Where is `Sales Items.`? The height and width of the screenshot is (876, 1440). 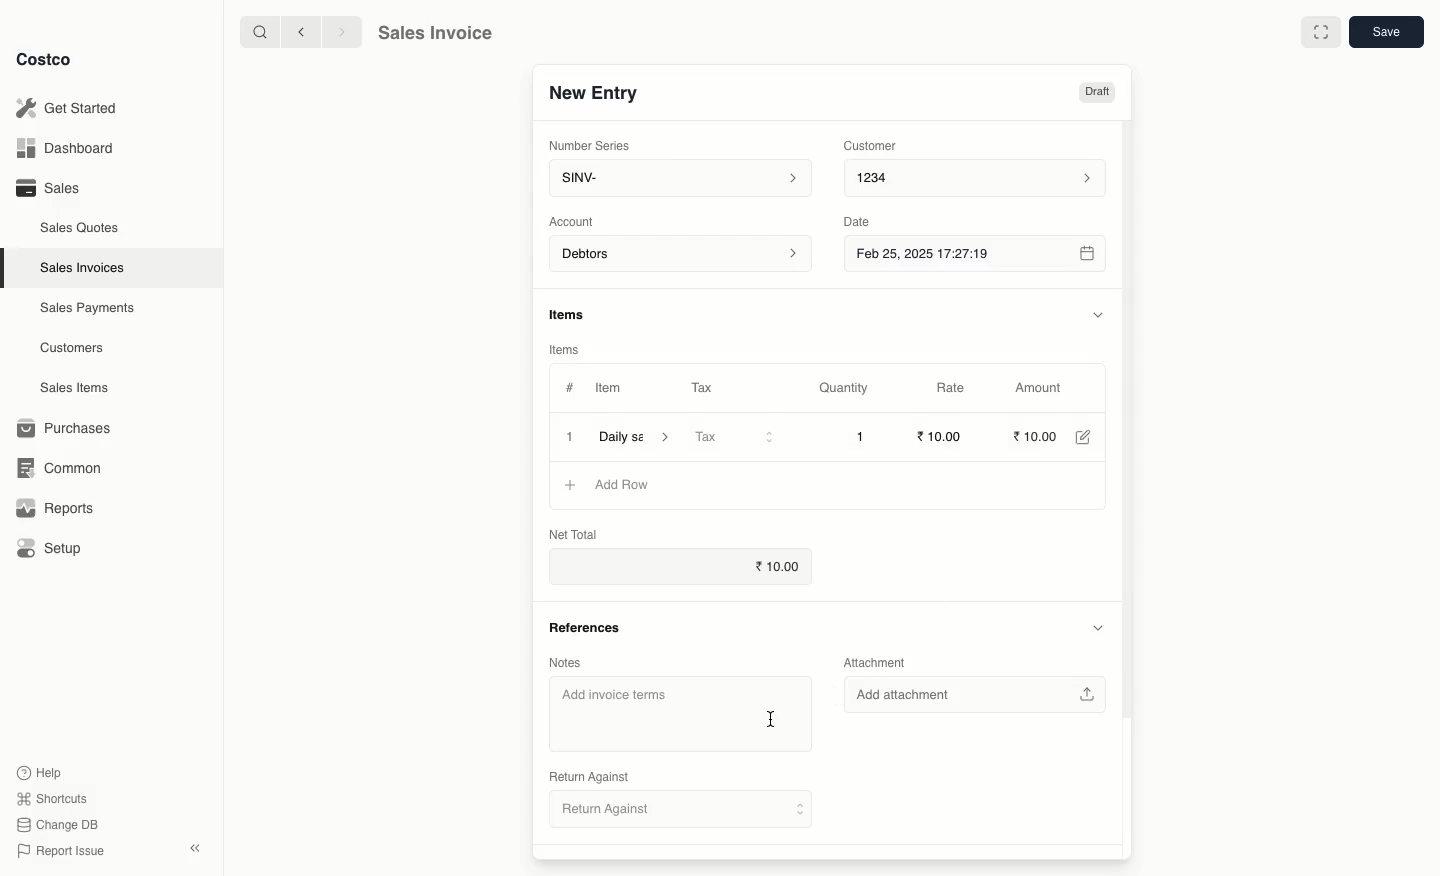 Sales Items. is located at coordinates (71, 389).